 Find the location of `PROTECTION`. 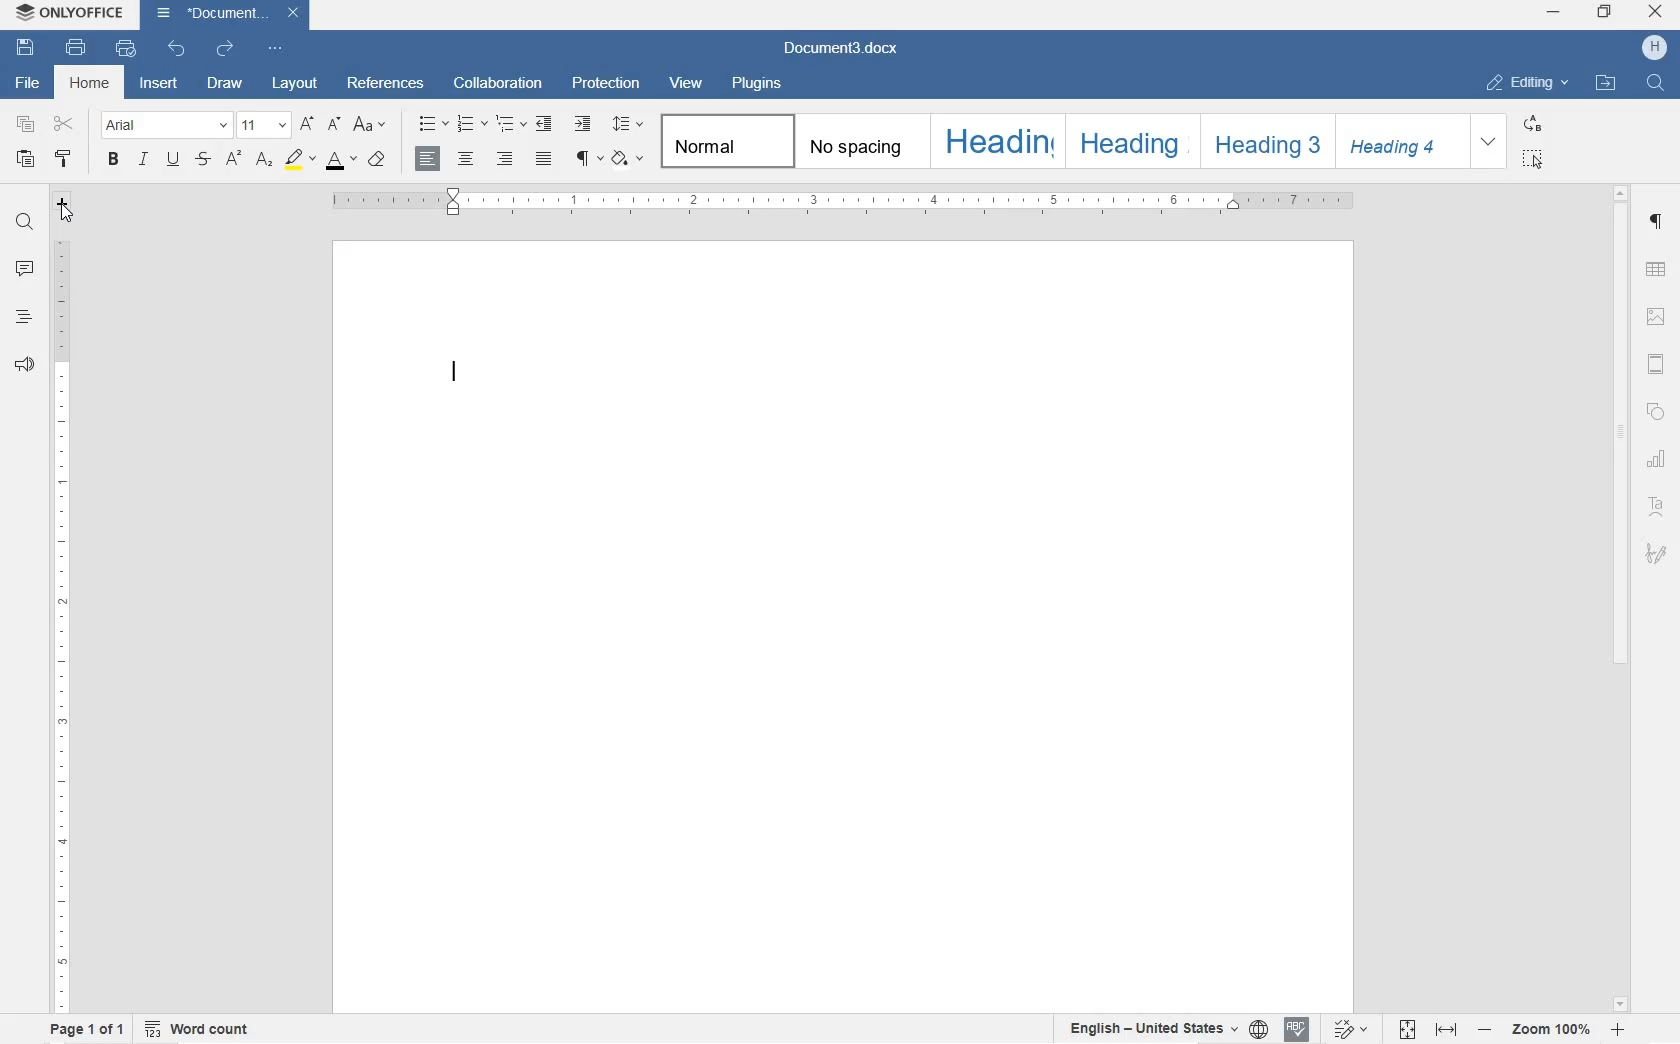

PROTECTION is located at coordinates (605, 82).